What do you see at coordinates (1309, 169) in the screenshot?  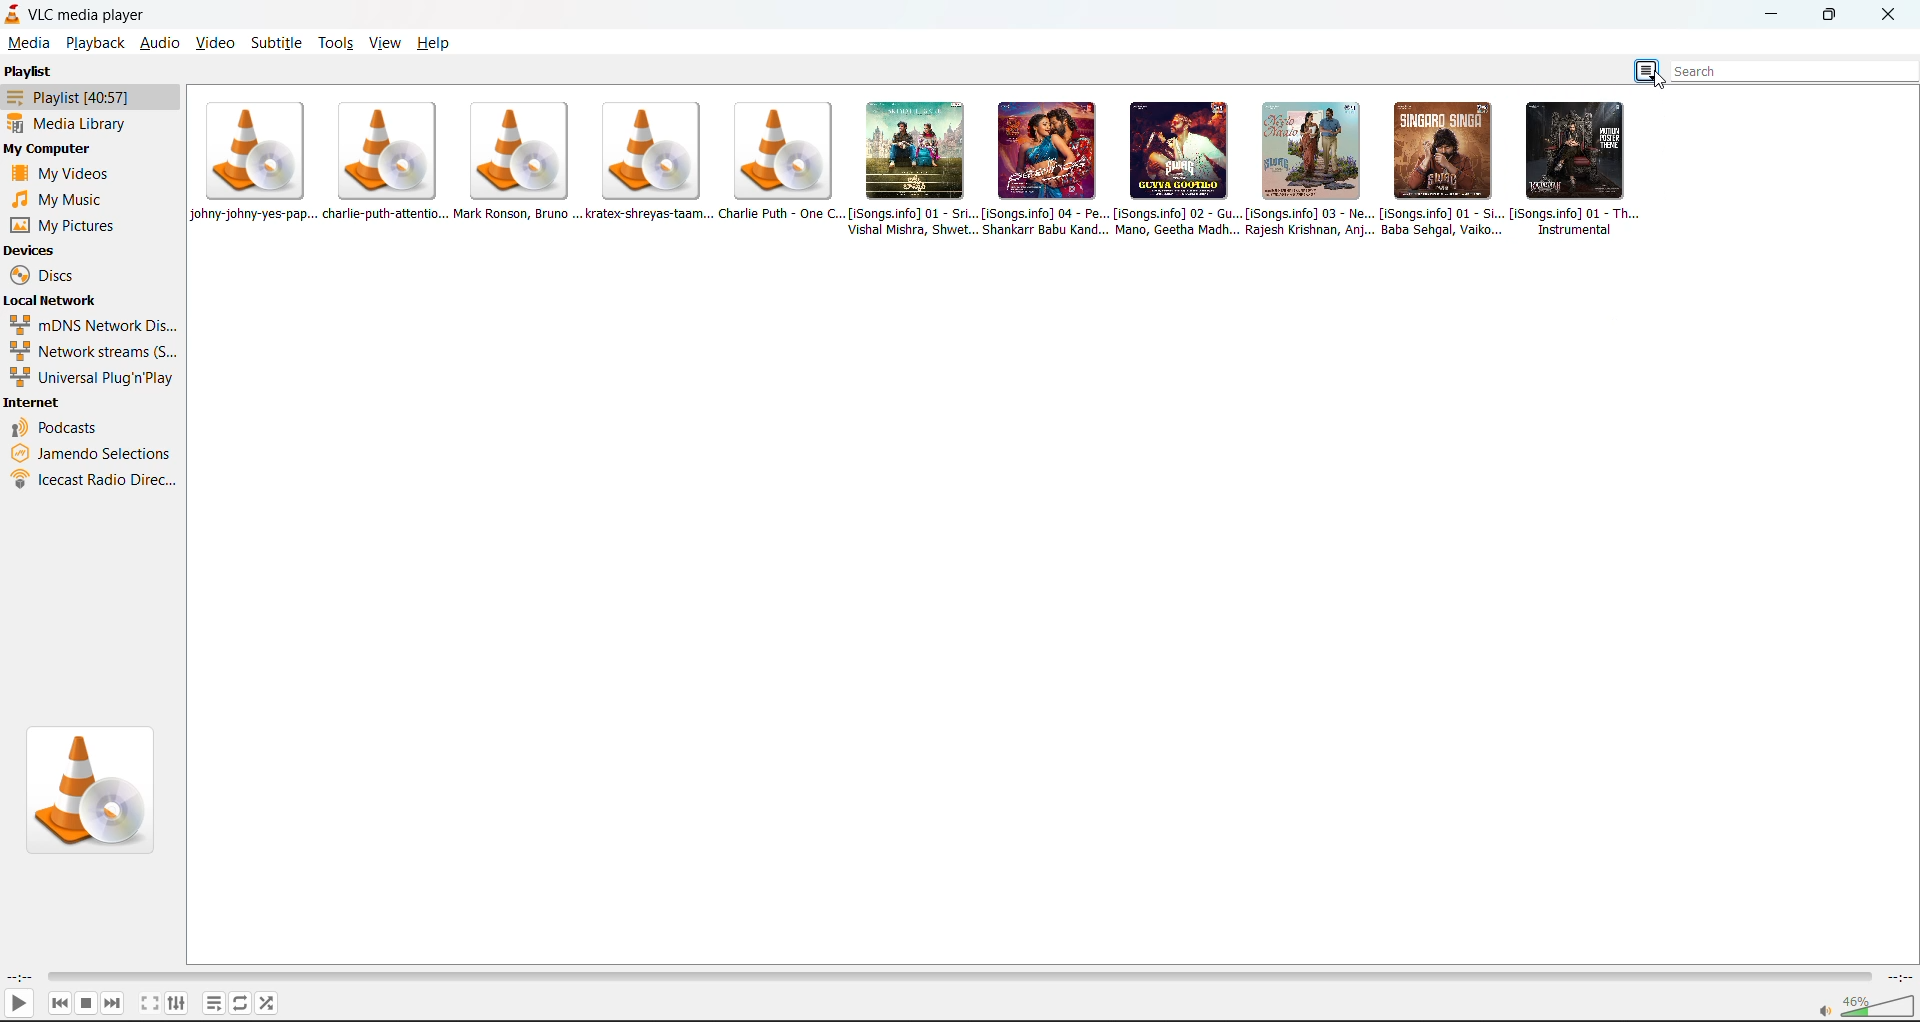 I see `track title and preview` at bounding box center [1309, 169].